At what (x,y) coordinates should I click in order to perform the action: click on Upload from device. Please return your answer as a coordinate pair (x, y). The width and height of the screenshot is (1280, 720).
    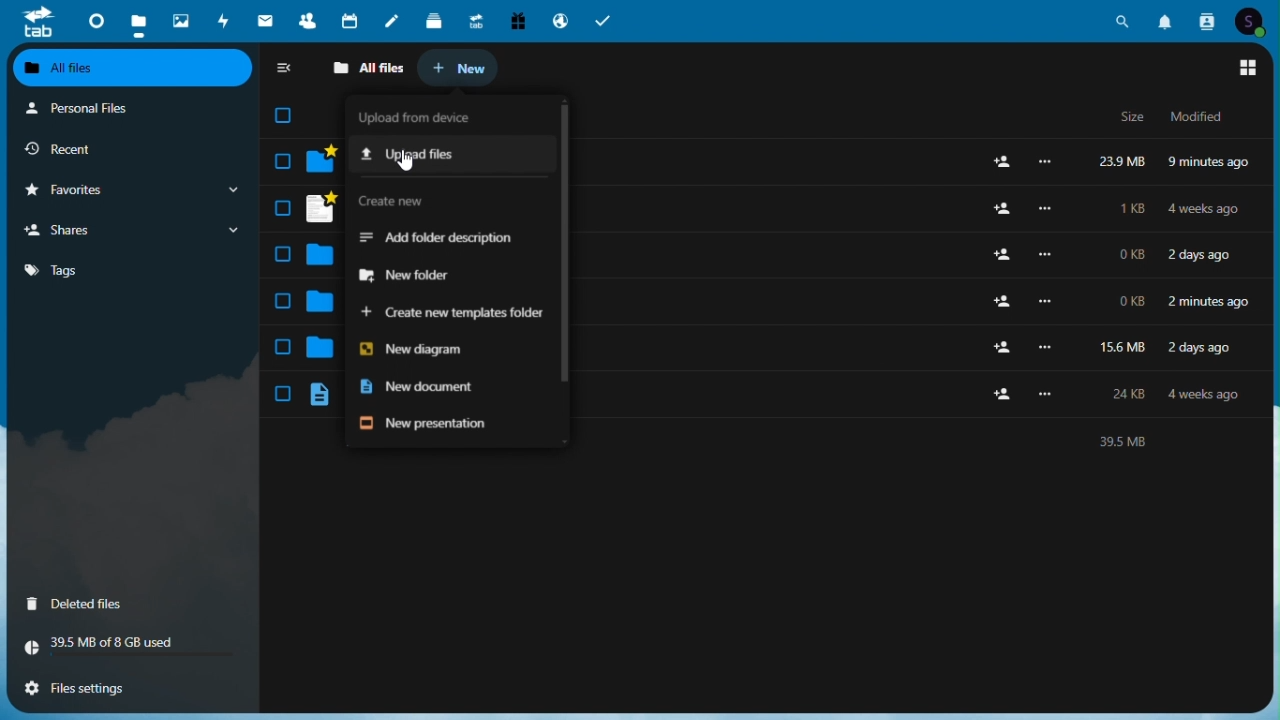
    Looking at the image, I should click on (422, 116).